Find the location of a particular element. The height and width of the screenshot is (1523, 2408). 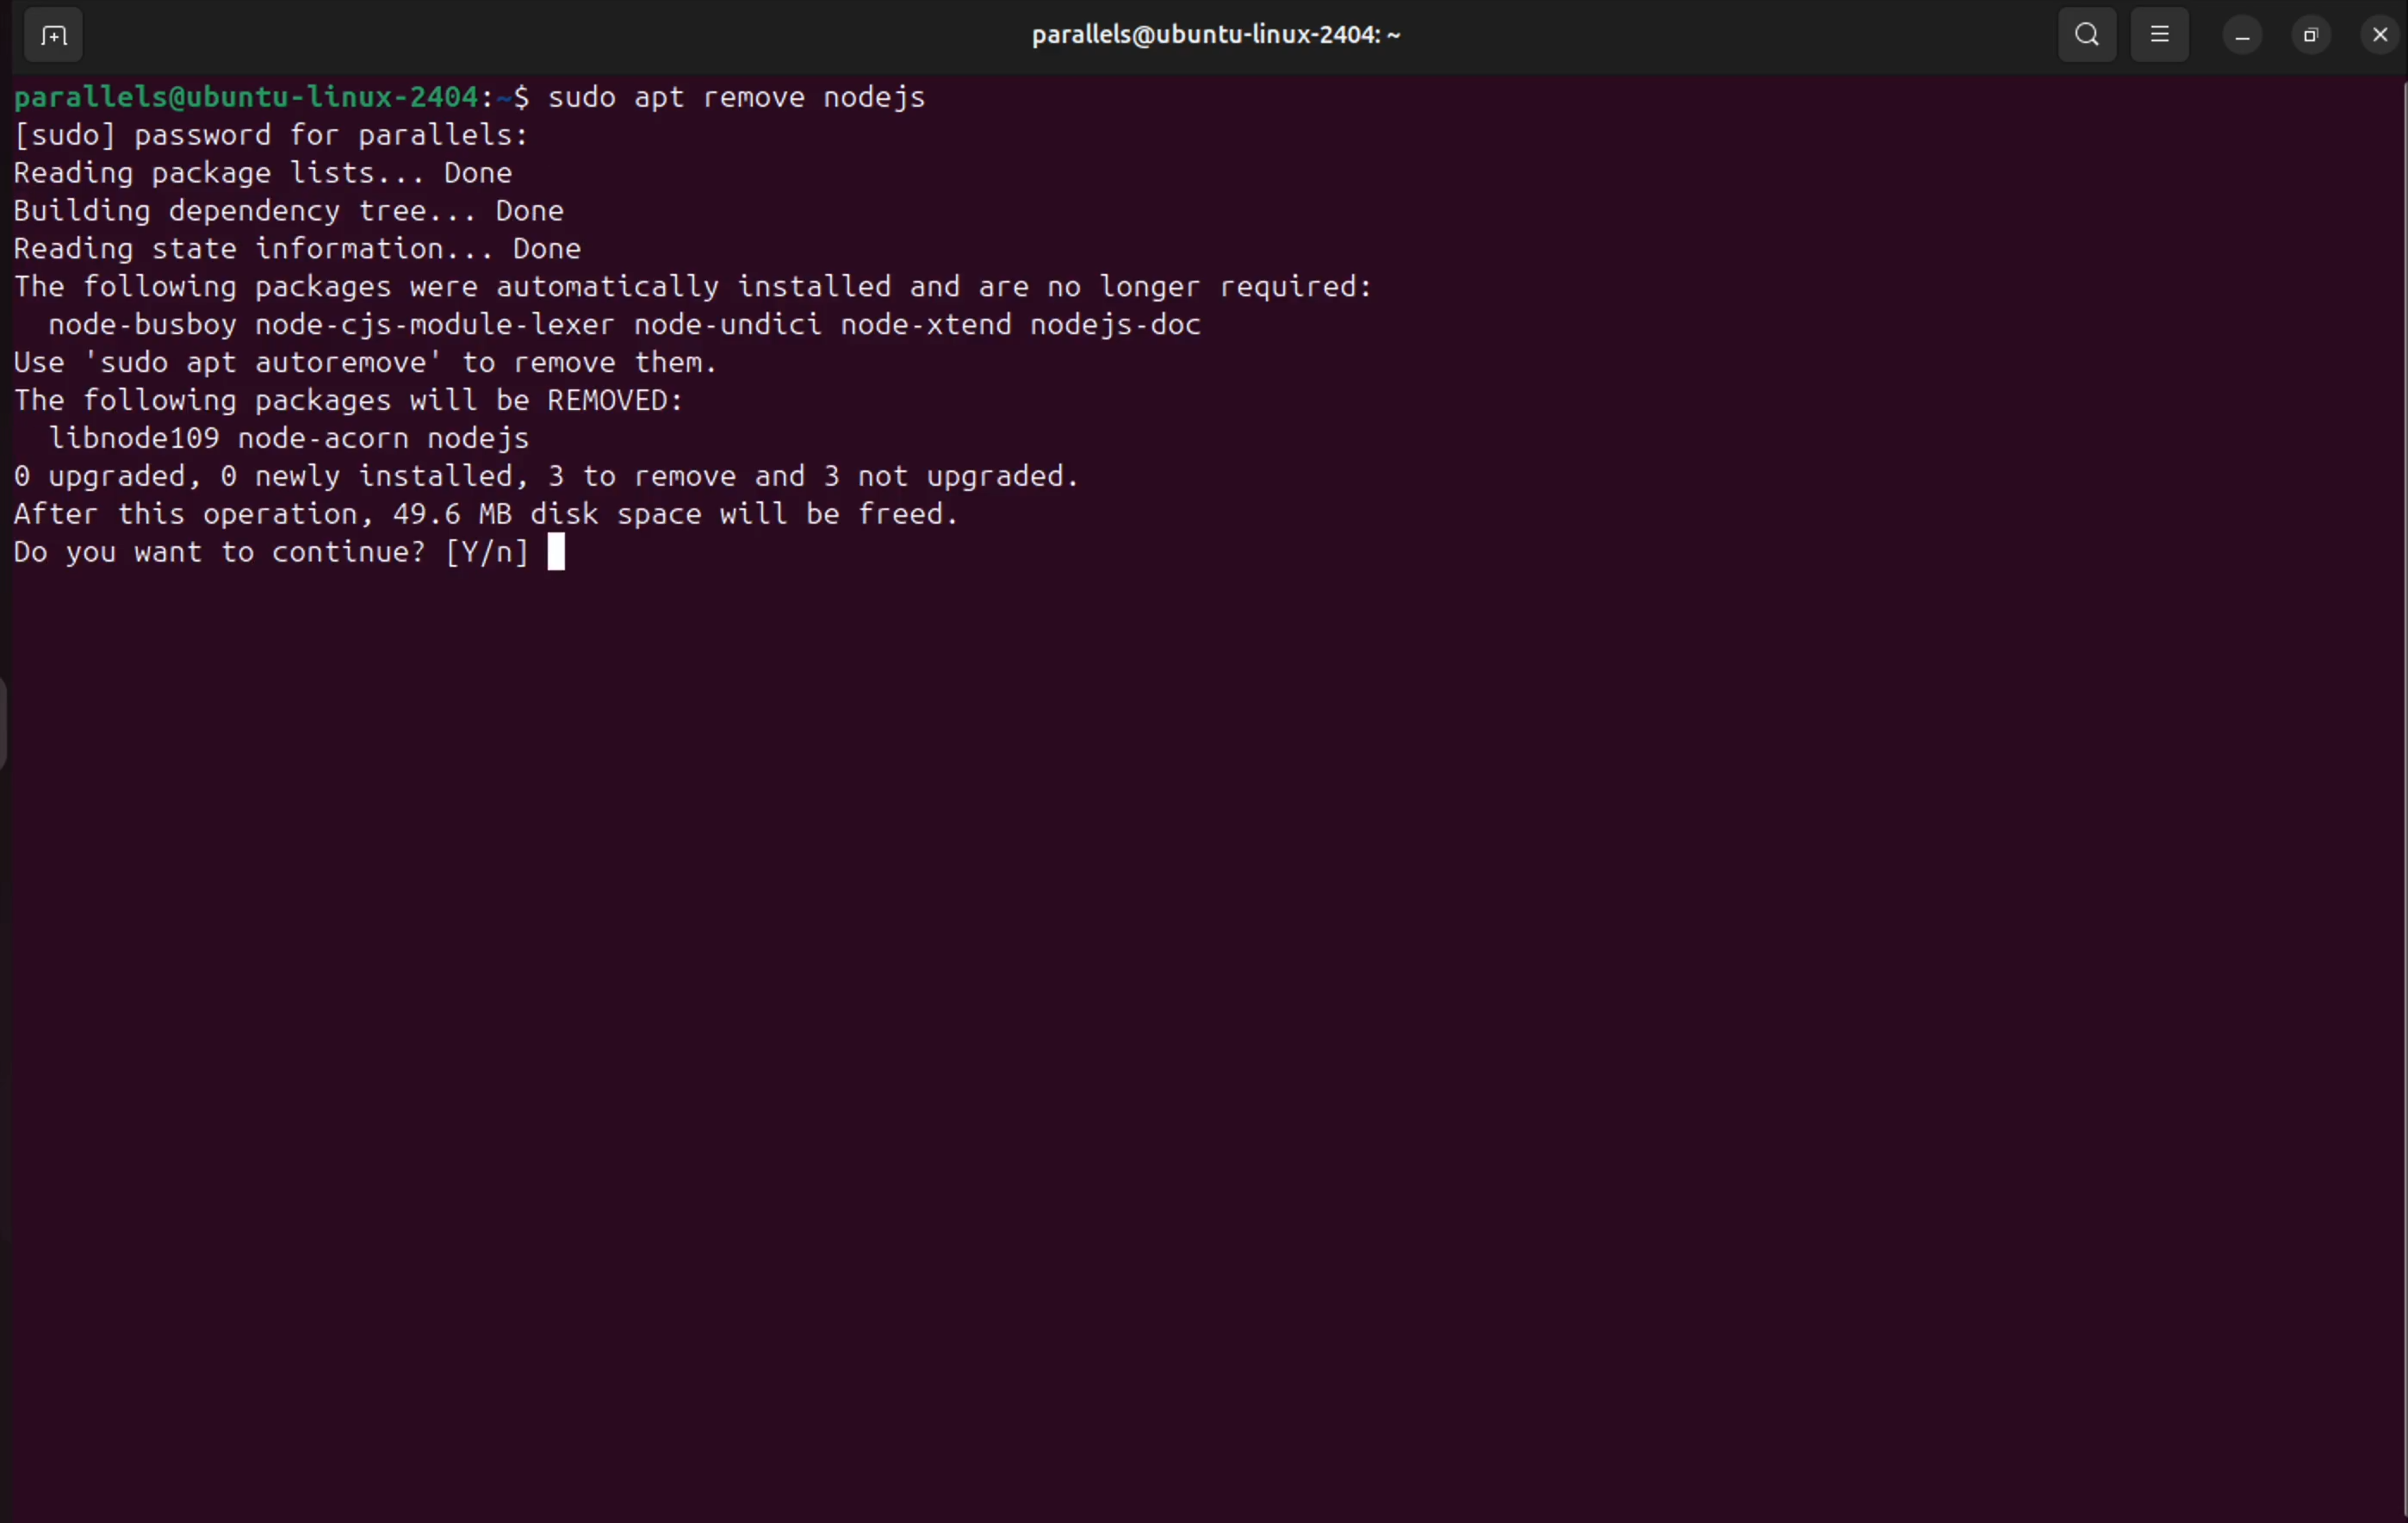

add terminal is located at coordinates (52, 36).